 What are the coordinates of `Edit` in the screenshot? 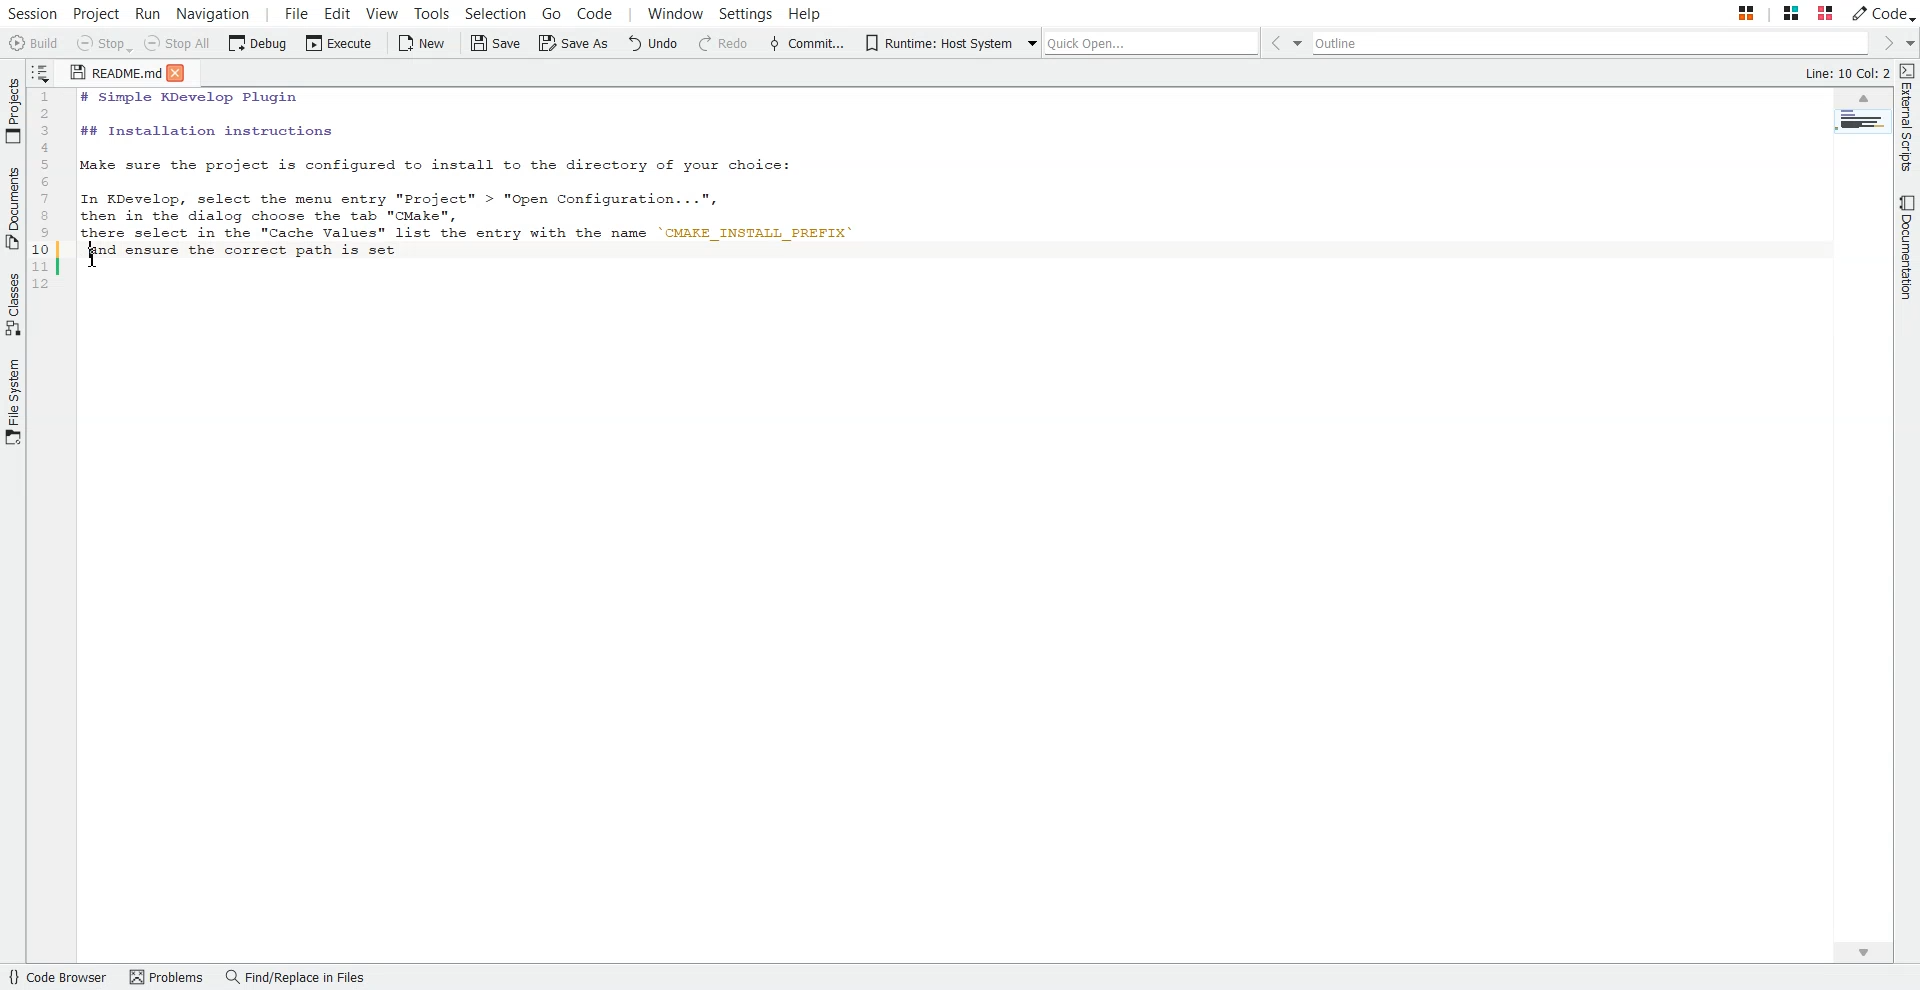 It's located at (338, 12).